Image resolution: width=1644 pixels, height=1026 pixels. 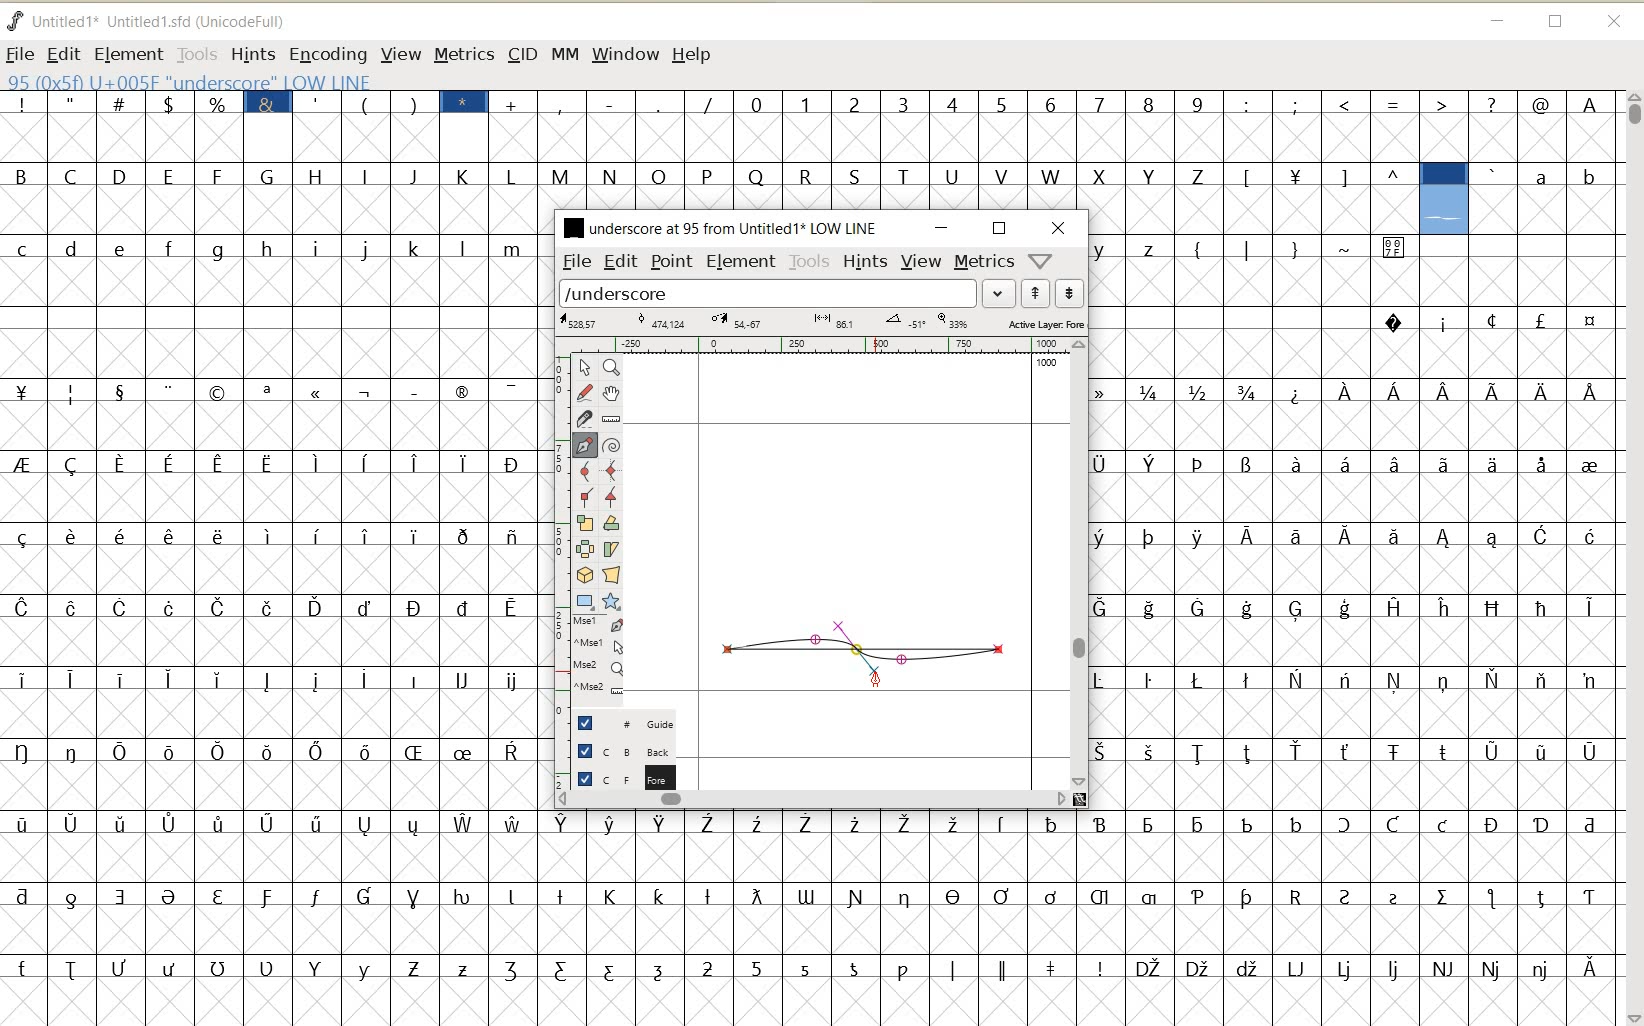 What do you see at coordinates (584, 574) in the screenshot?
I see `rotate the selection in 3D and project back to plane` at bounding box center [584, 574].